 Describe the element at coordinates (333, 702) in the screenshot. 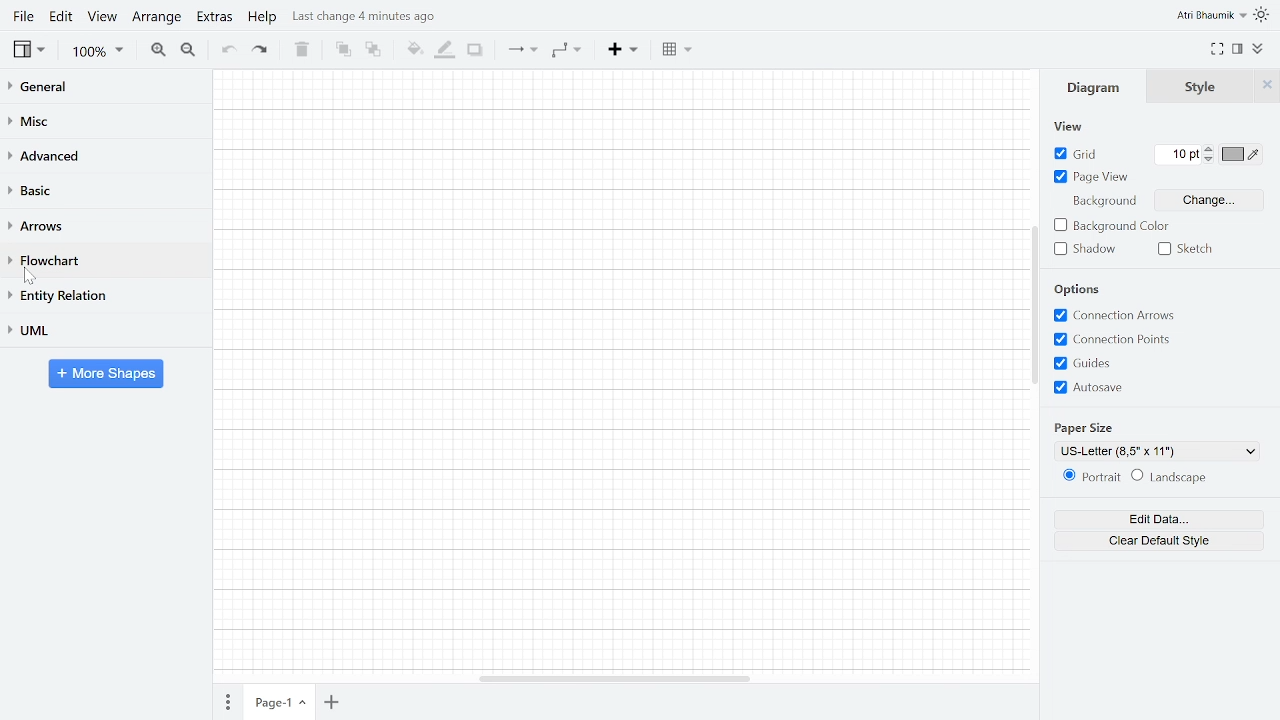

I see `add page` at that location.